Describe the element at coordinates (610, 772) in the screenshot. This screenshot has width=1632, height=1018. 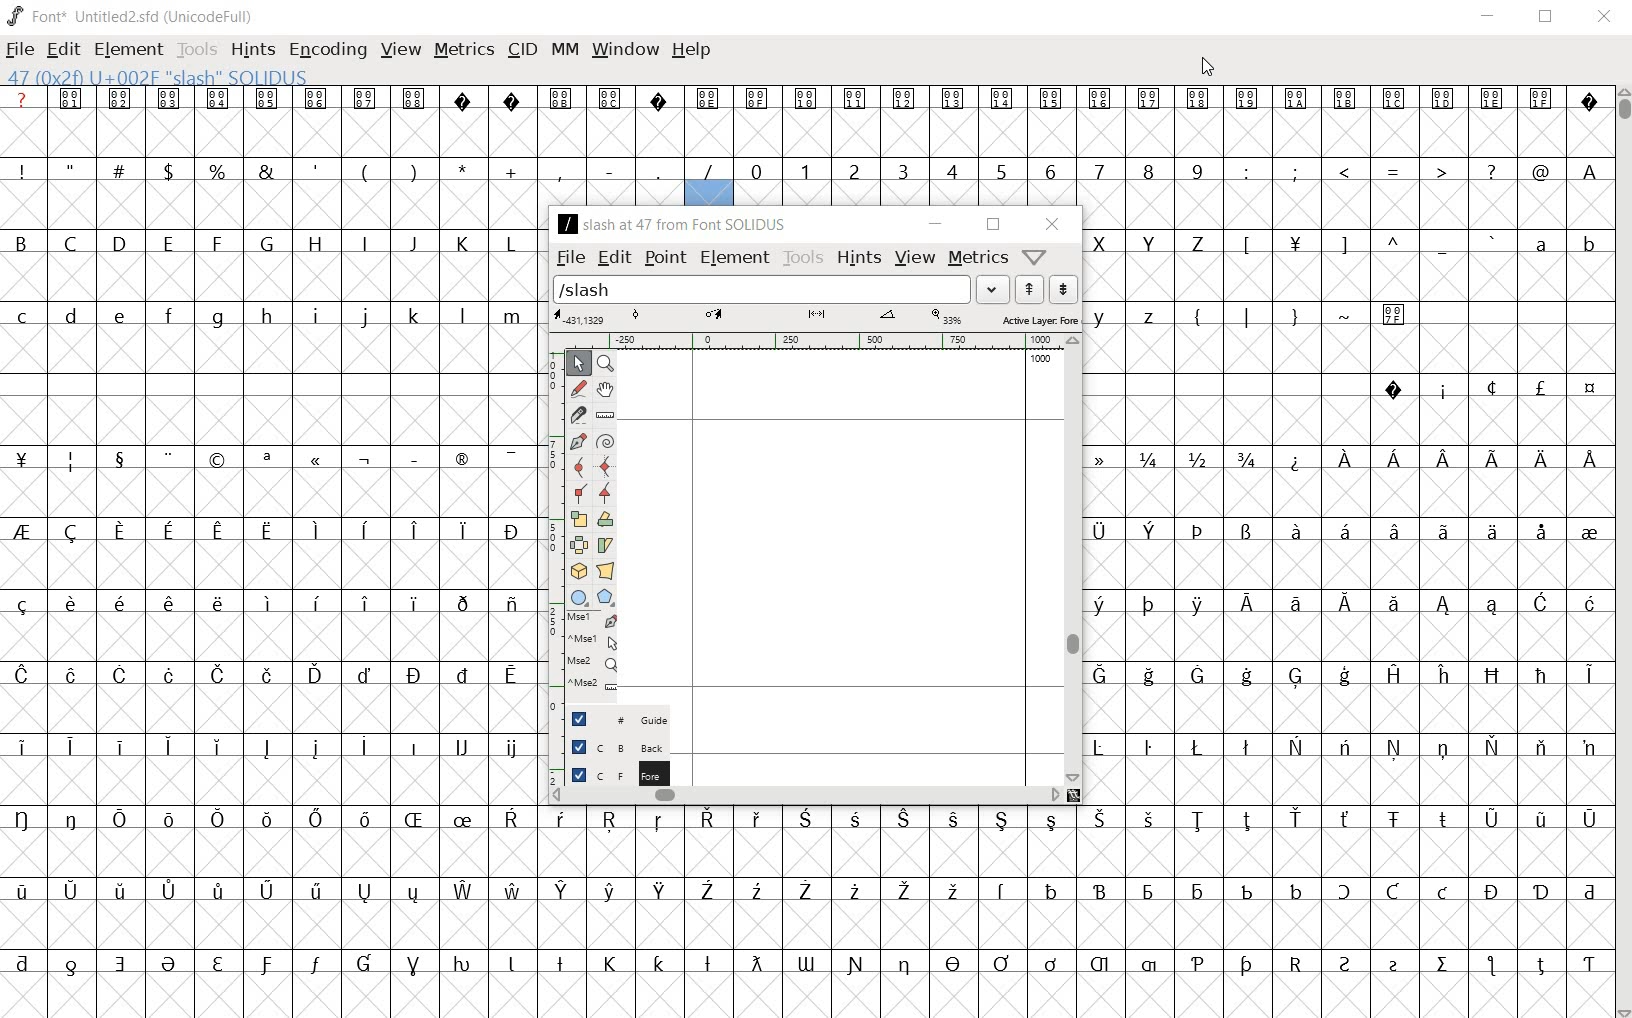
I see `foreground` at that location.